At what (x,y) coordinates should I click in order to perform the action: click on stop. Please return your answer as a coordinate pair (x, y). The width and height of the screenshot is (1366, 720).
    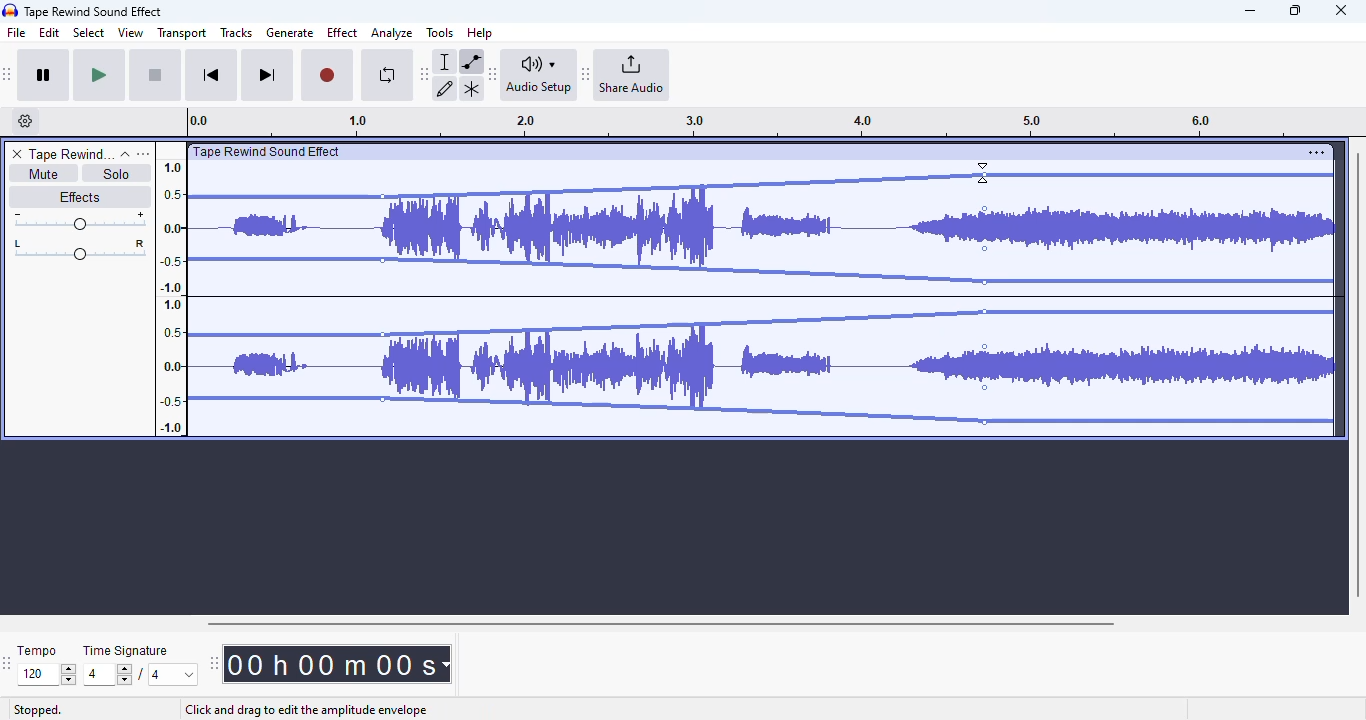
    Looking at the image, I should click on (155, 76).